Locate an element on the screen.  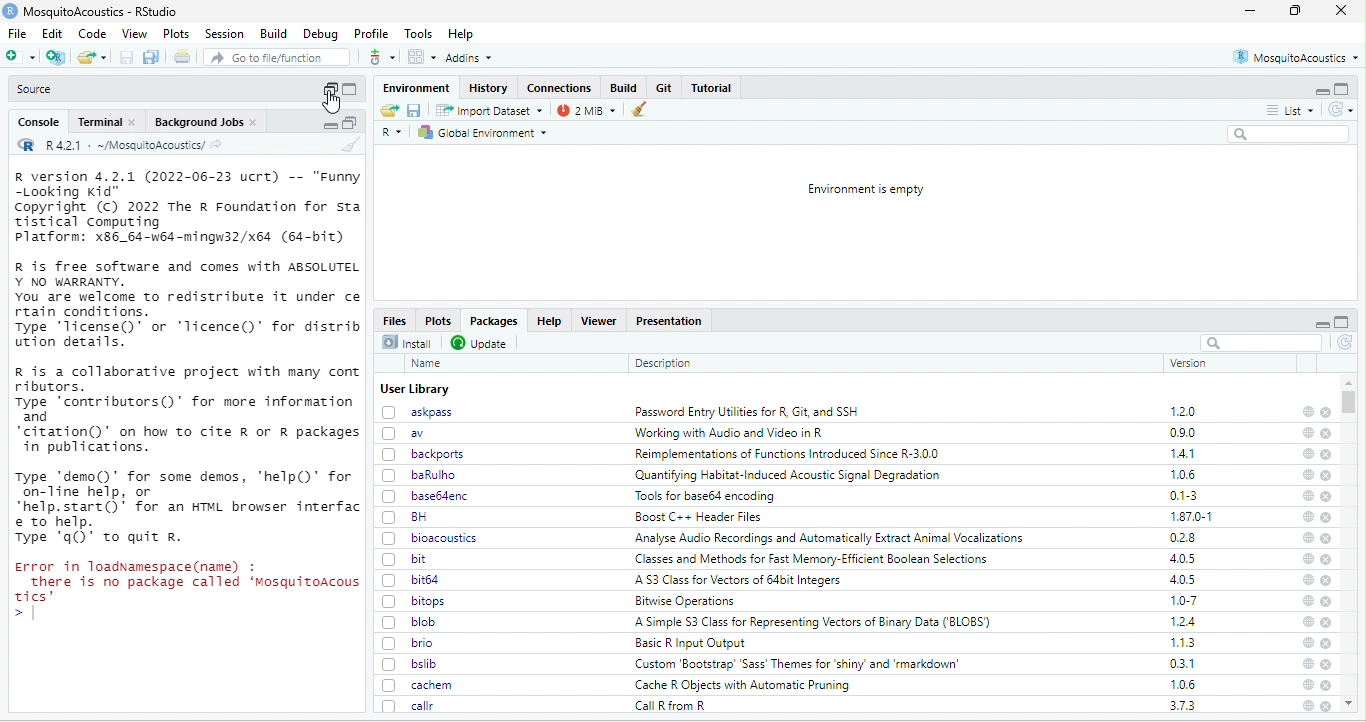
A Simple S3 Class for Representing Vectors of Binary Data (‘BLOBS’) is located at coordinates (809, 622).